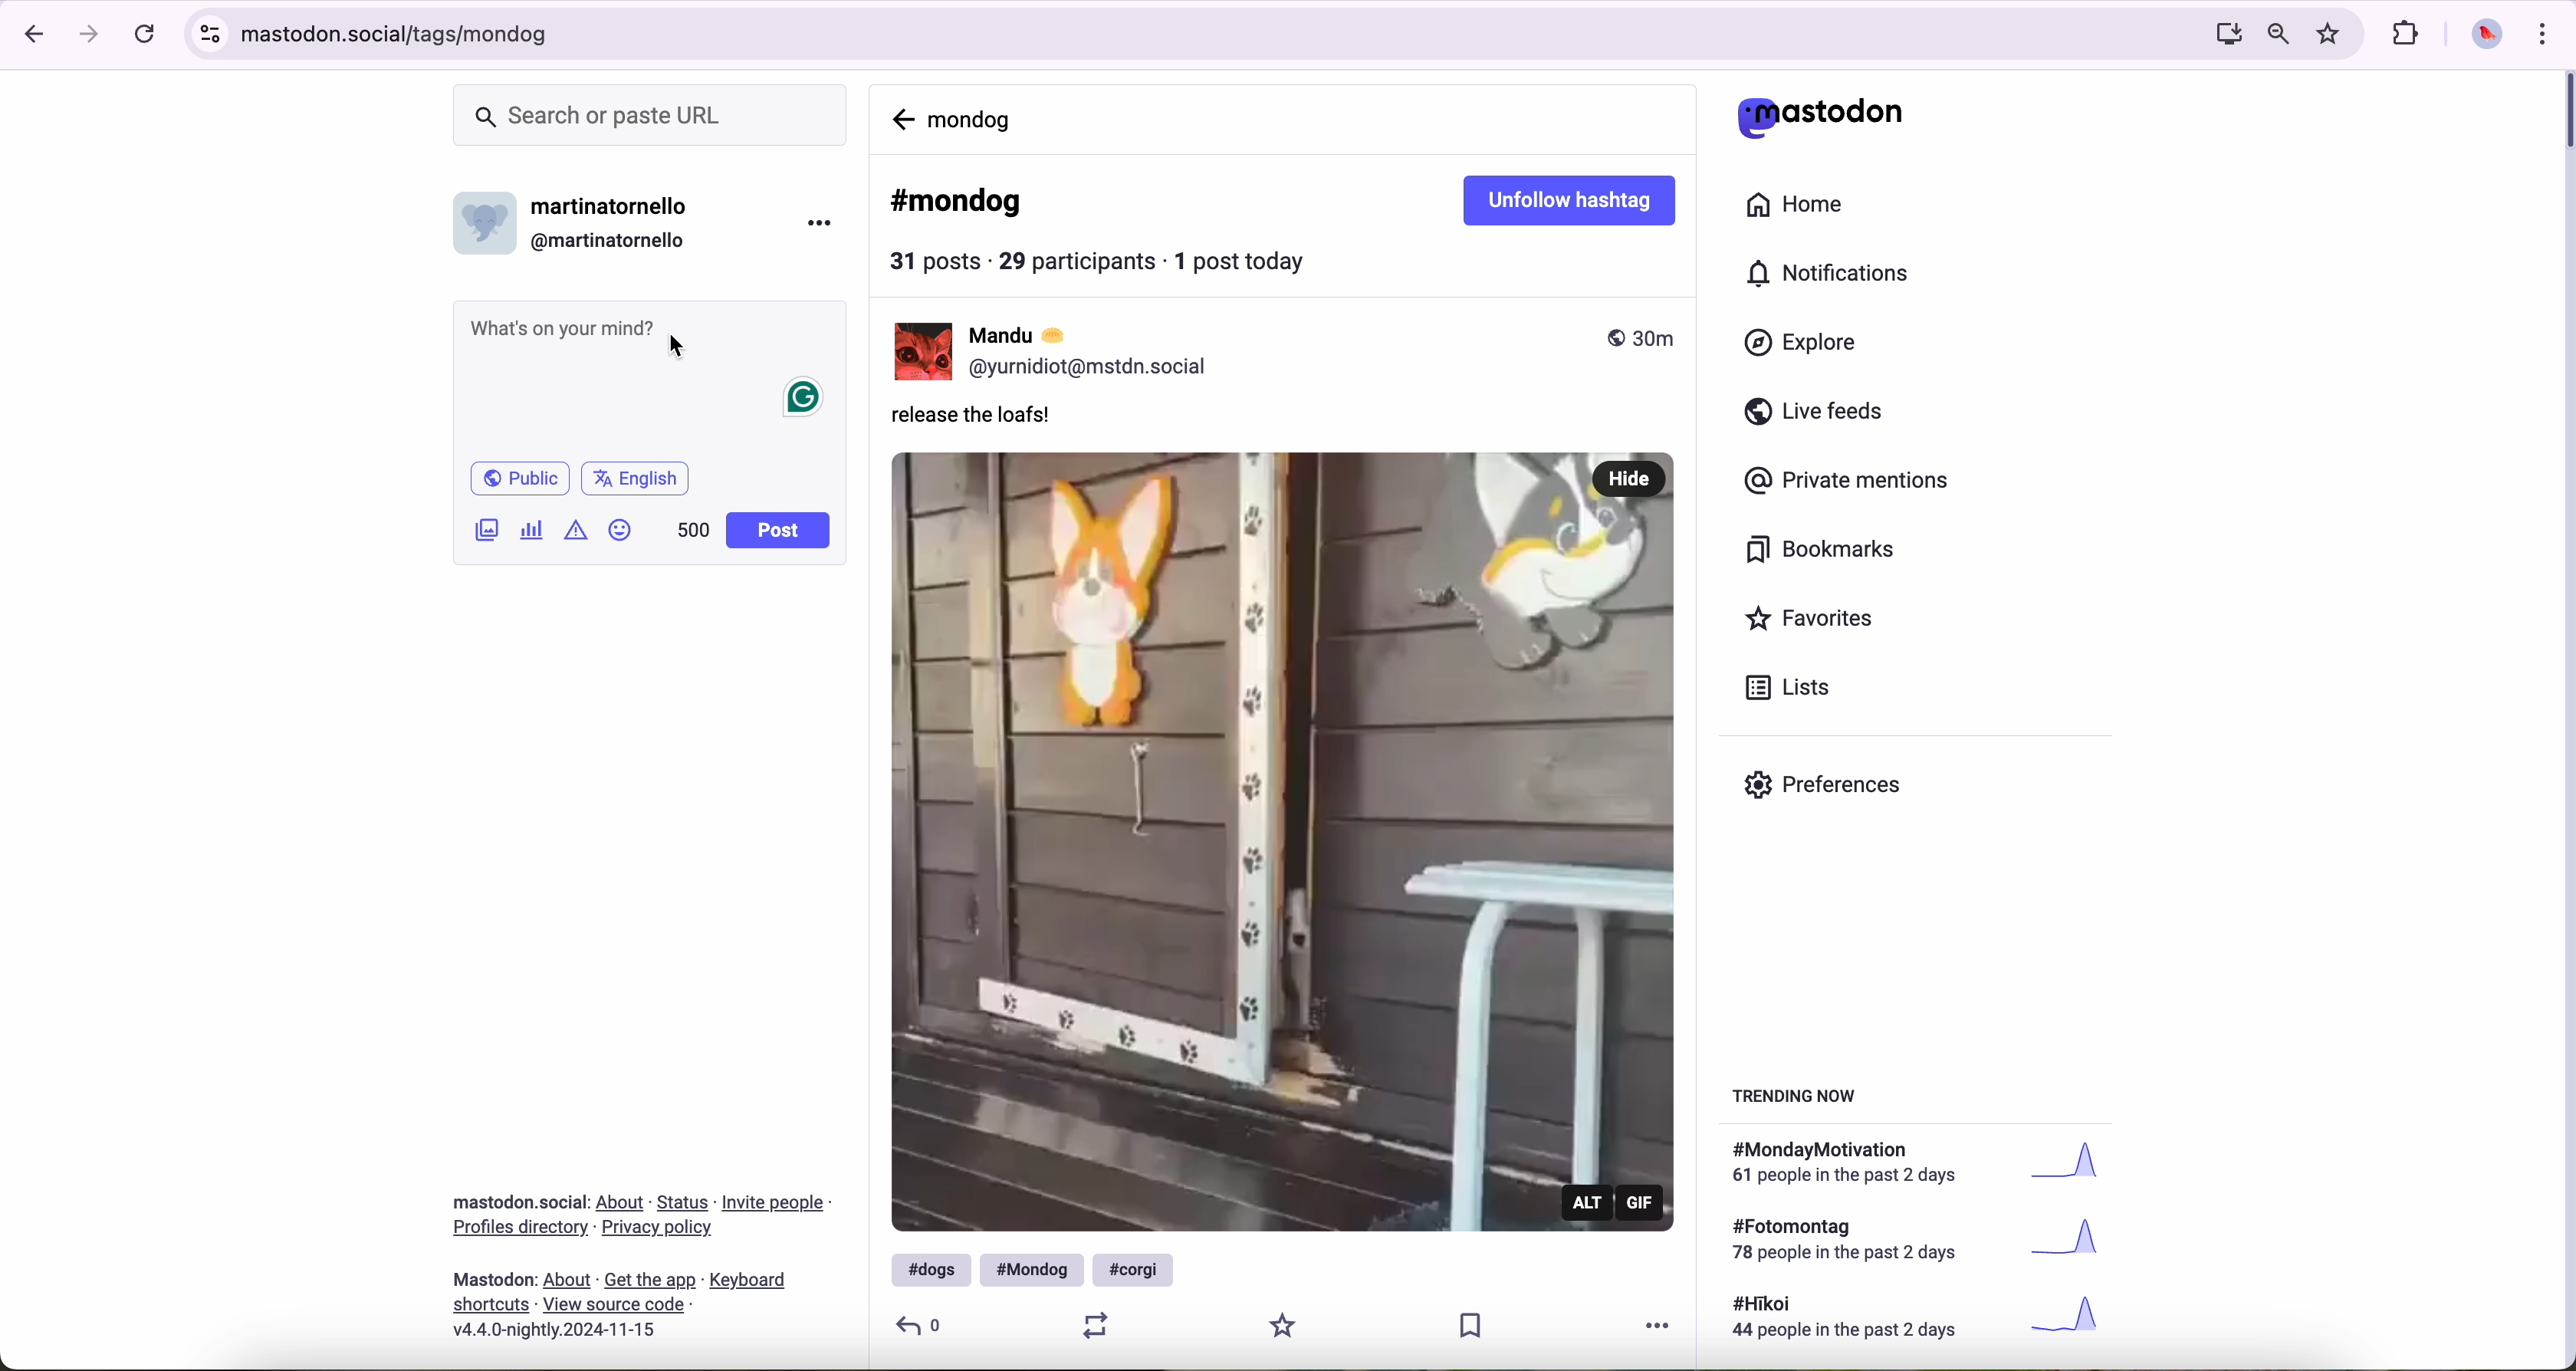  I want to click on navigate back, so click(901, 116).